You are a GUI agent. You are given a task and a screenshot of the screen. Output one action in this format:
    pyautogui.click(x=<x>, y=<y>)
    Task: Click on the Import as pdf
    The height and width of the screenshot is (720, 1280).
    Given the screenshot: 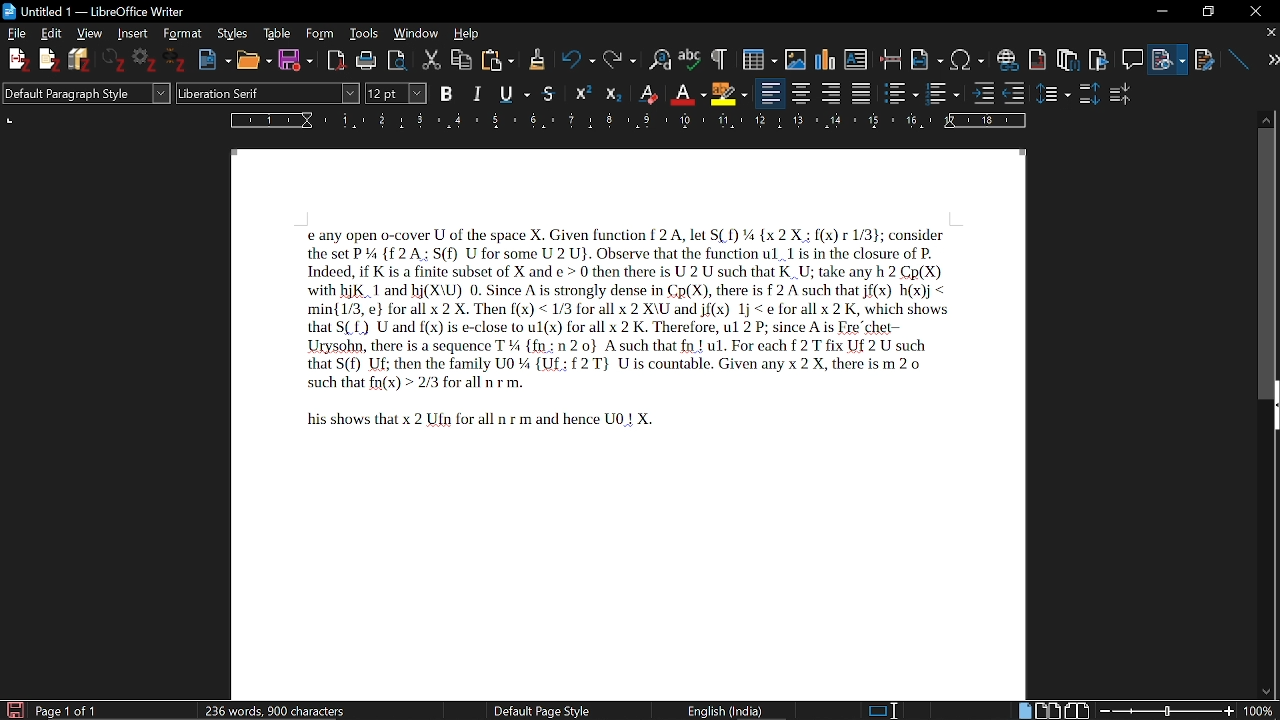 What is the action you would take?
    pyautogui.click(x=335, y=57)
    